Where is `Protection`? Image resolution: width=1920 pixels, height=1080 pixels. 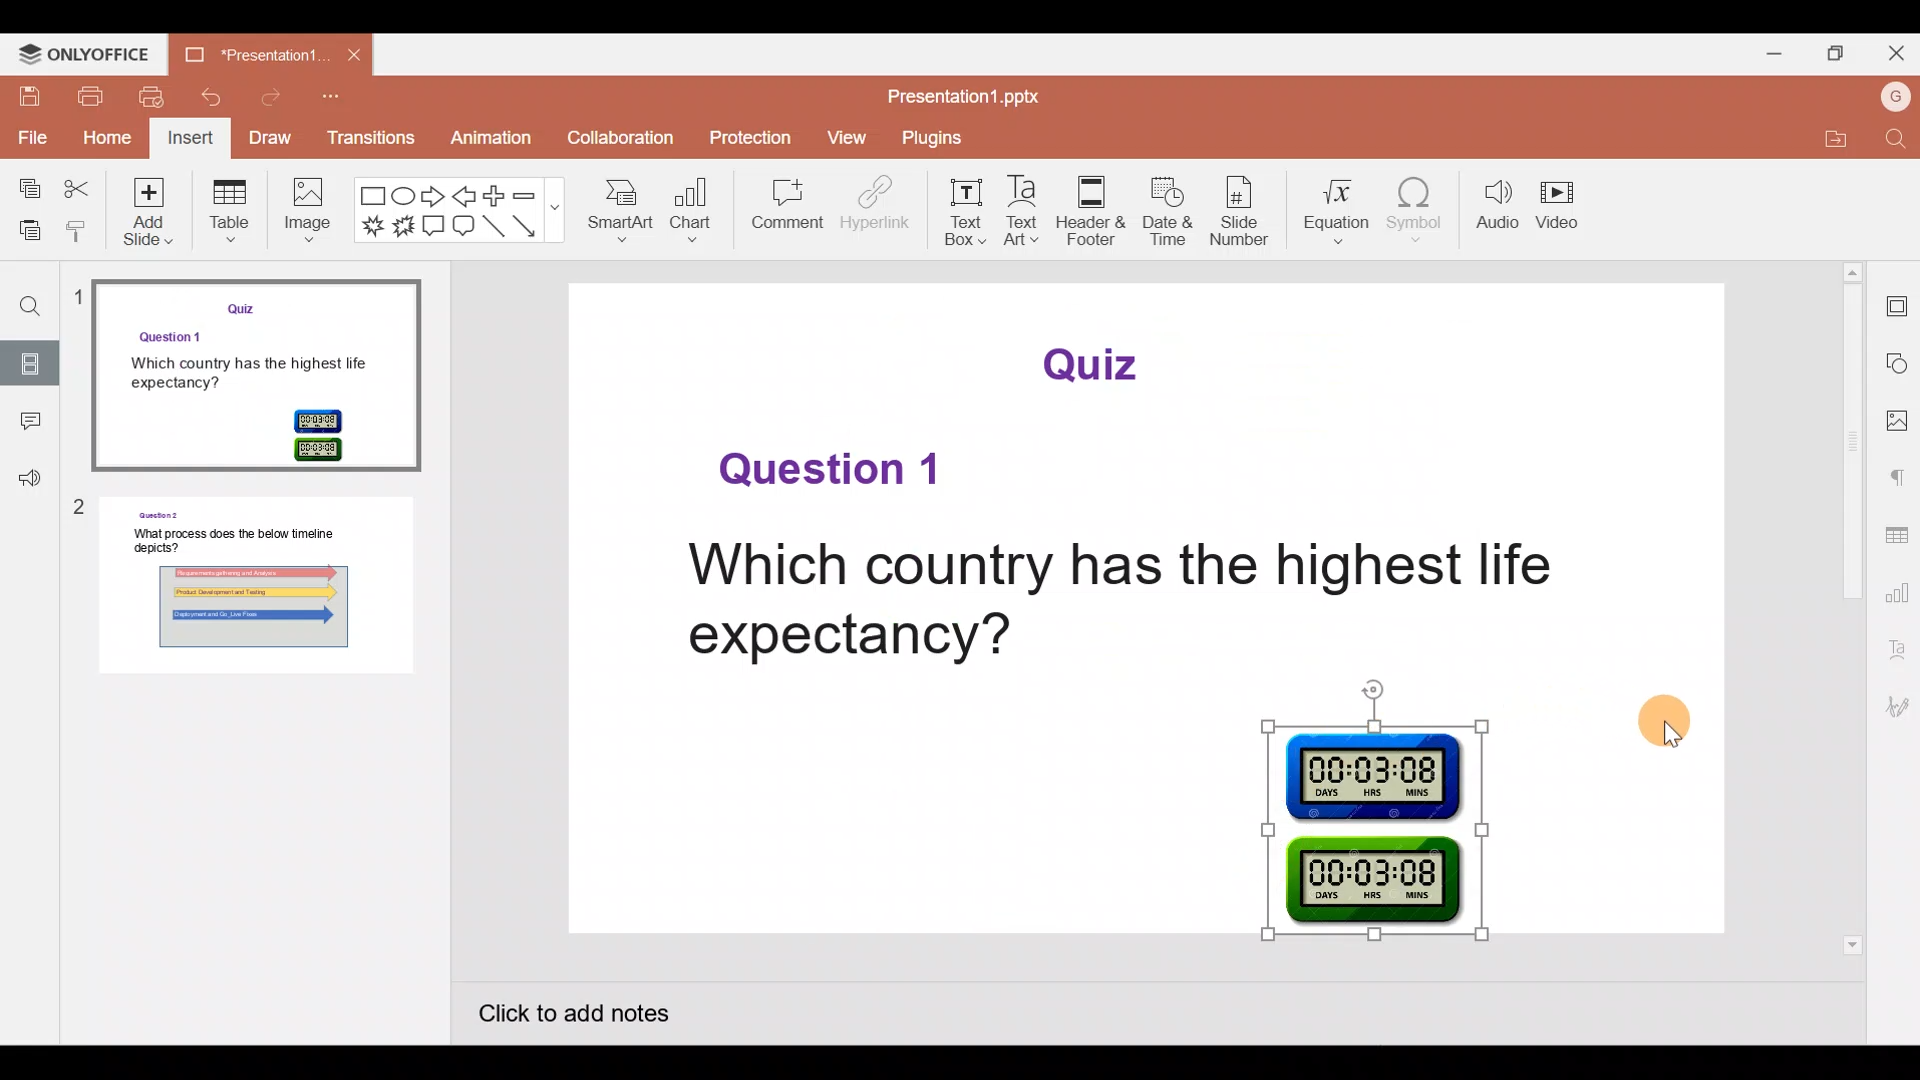 Protection is located at coordinates (750, 137).